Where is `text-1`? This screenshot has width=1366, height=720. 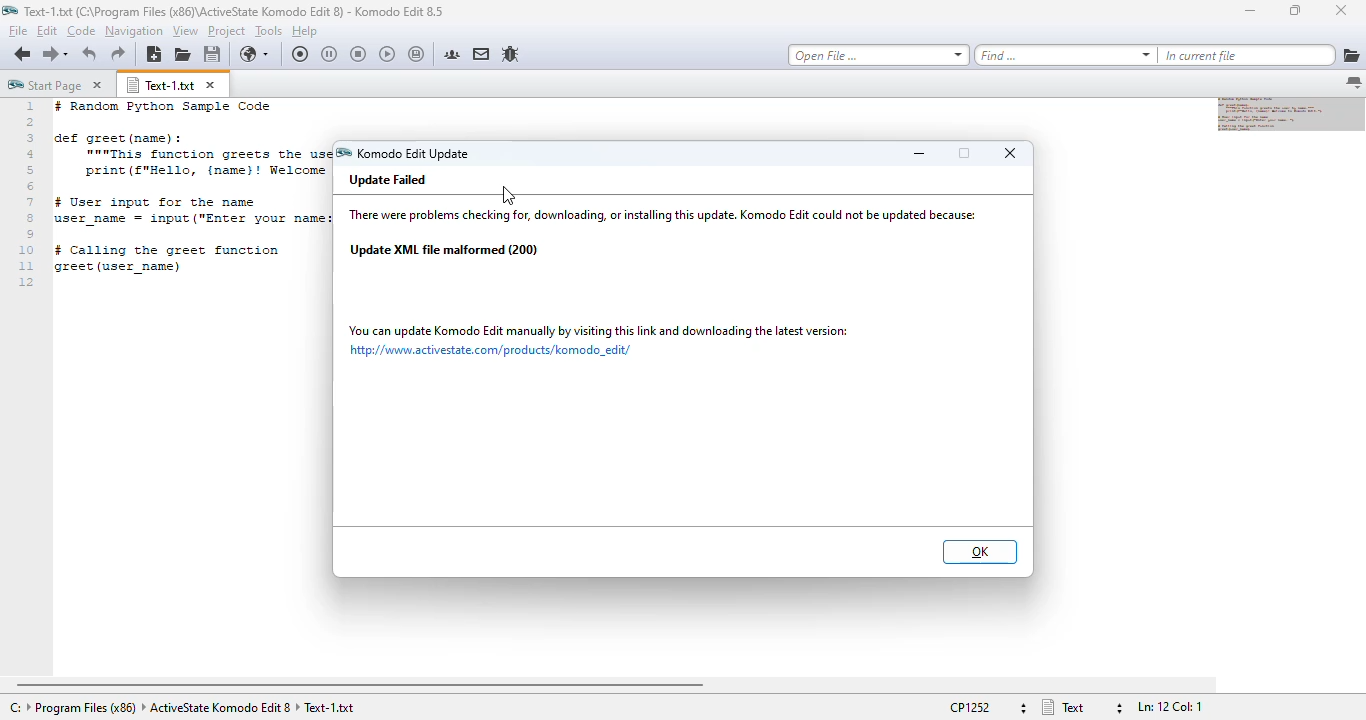 text-1 is located at coordinates (161, 85).